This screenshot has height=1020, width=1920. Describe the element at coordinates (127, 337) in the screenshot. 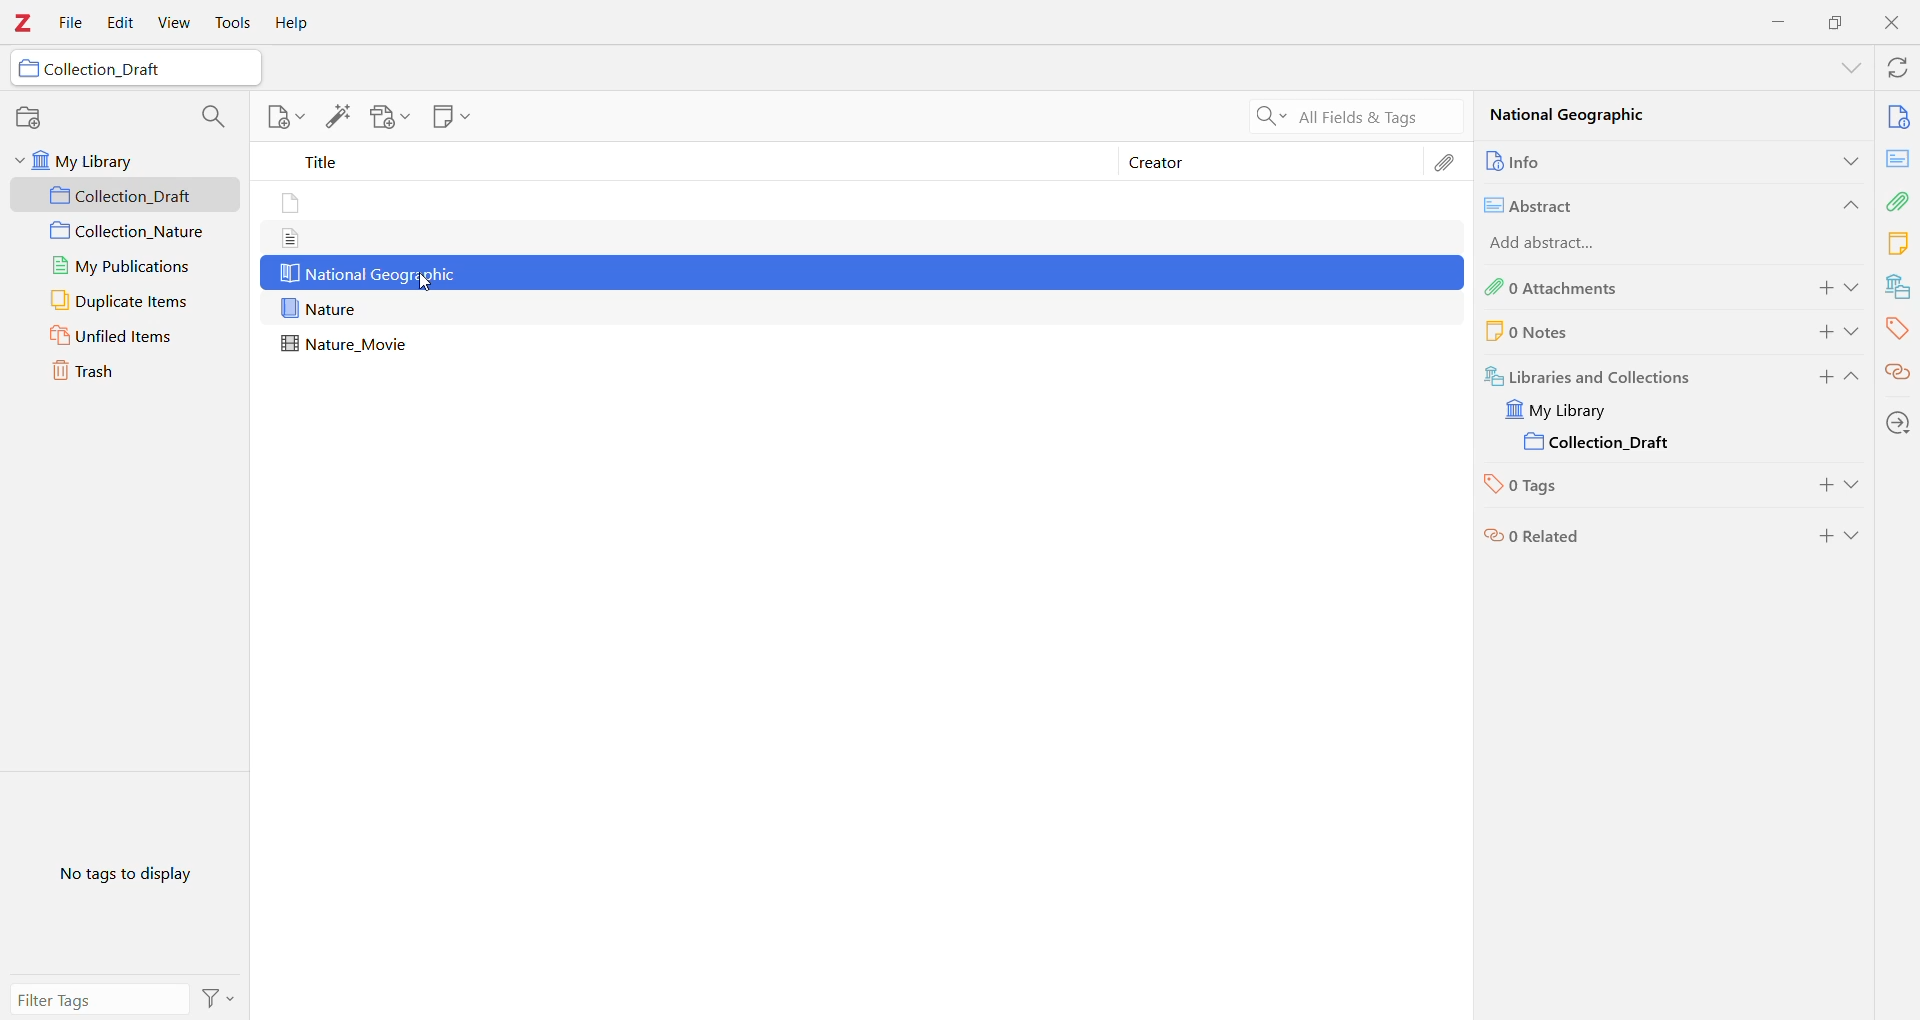

I see `Unfiled Items` at that location.